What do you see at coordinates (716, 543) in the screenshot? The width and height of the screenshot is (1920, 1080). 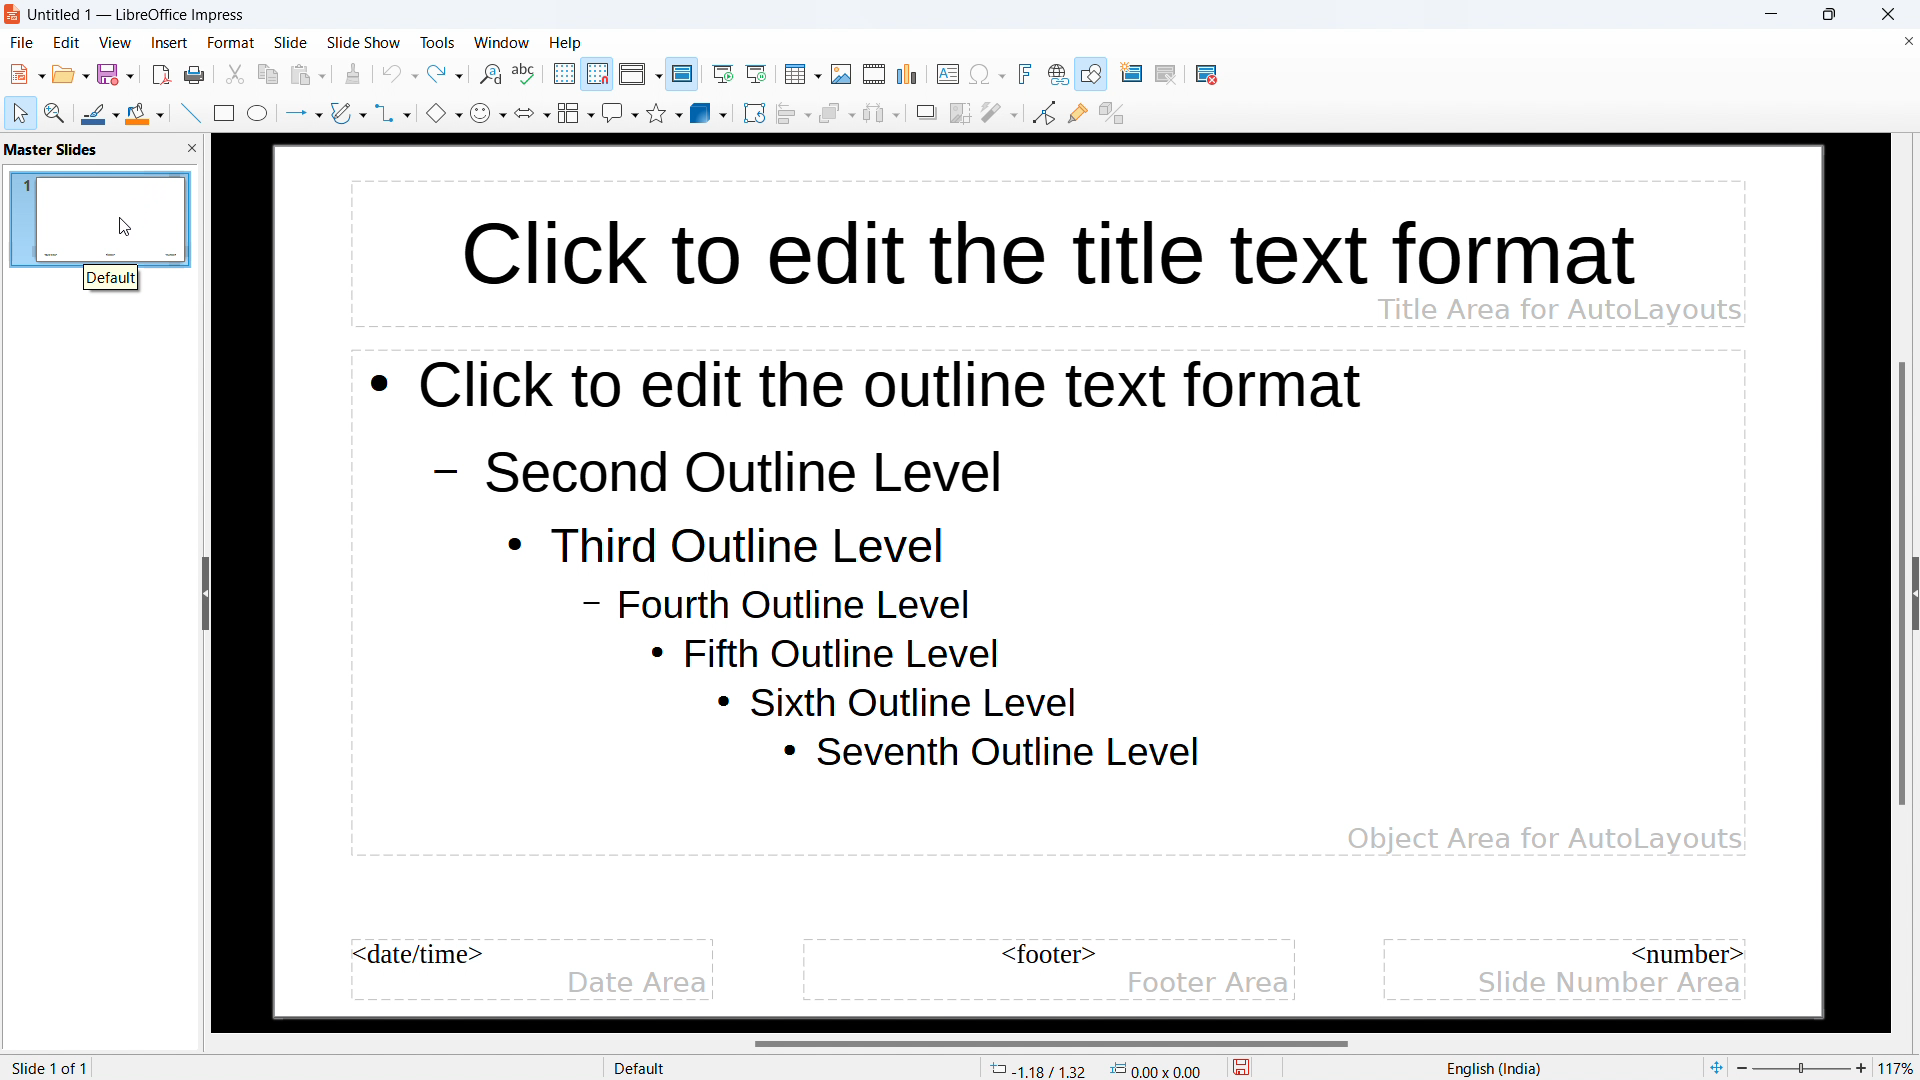 I see `Third outline level` at bounding box center [716, 543].